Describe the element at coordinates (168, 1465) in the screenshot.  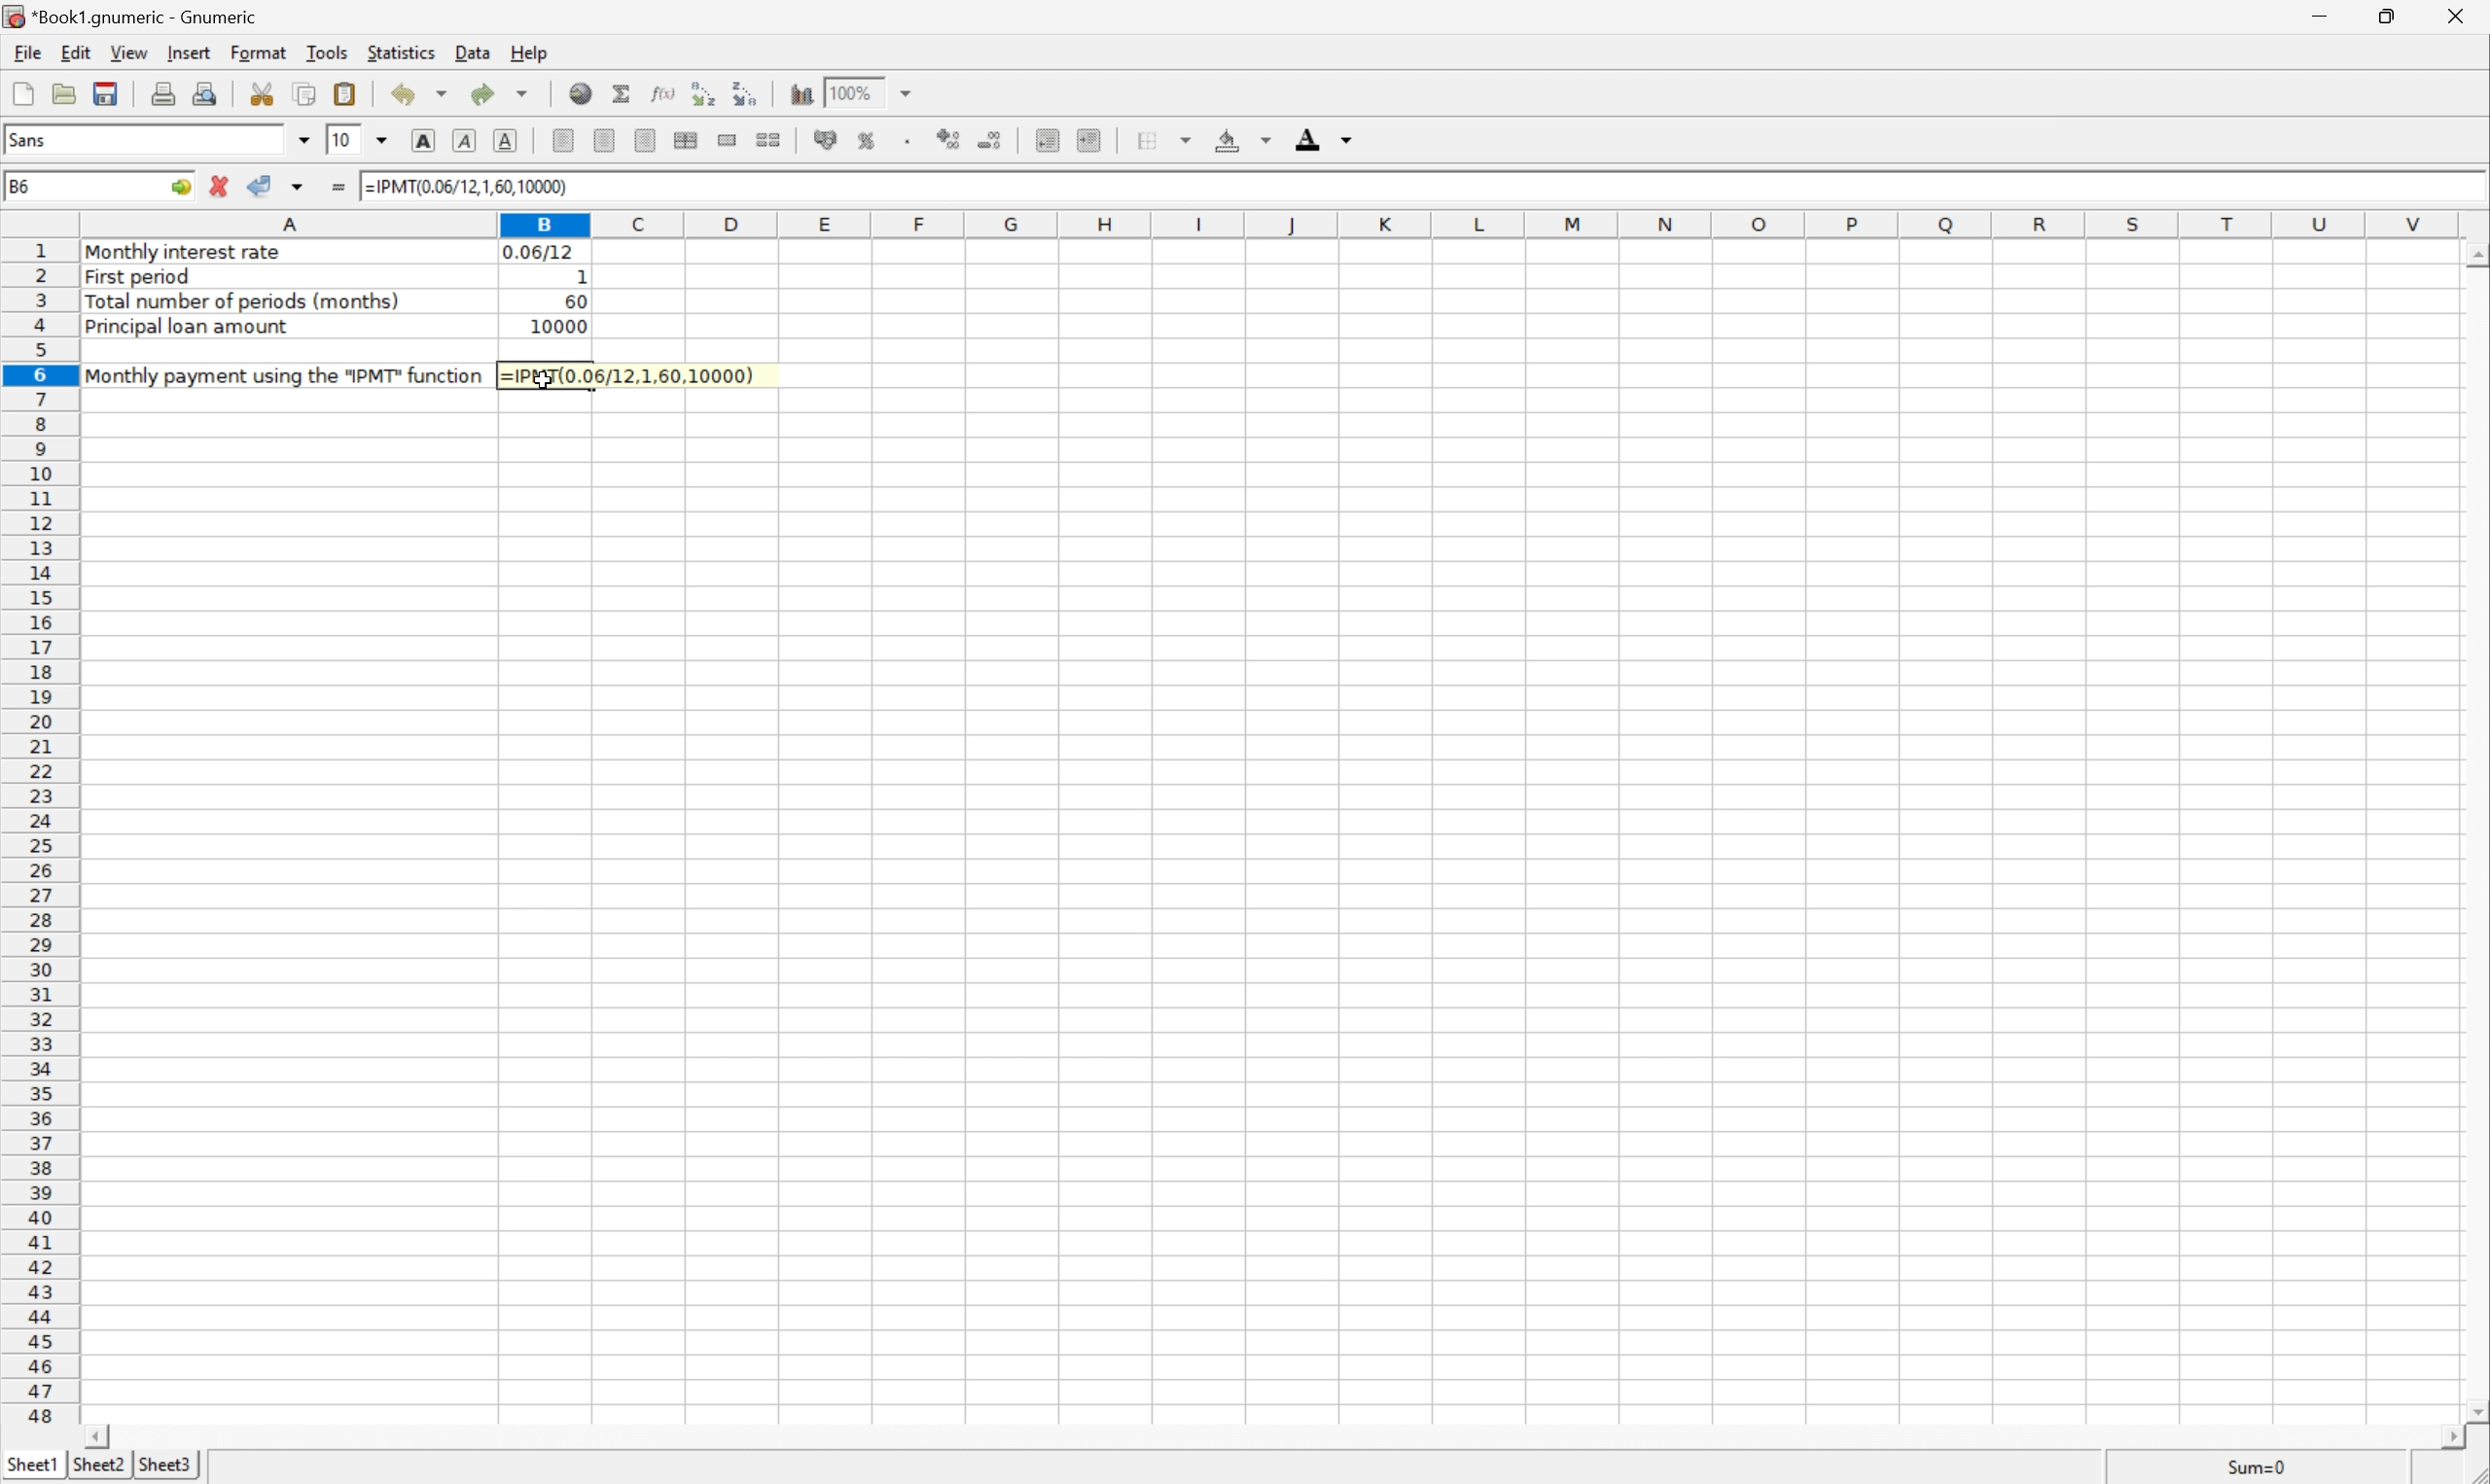
I see `Sheet3` at that location.